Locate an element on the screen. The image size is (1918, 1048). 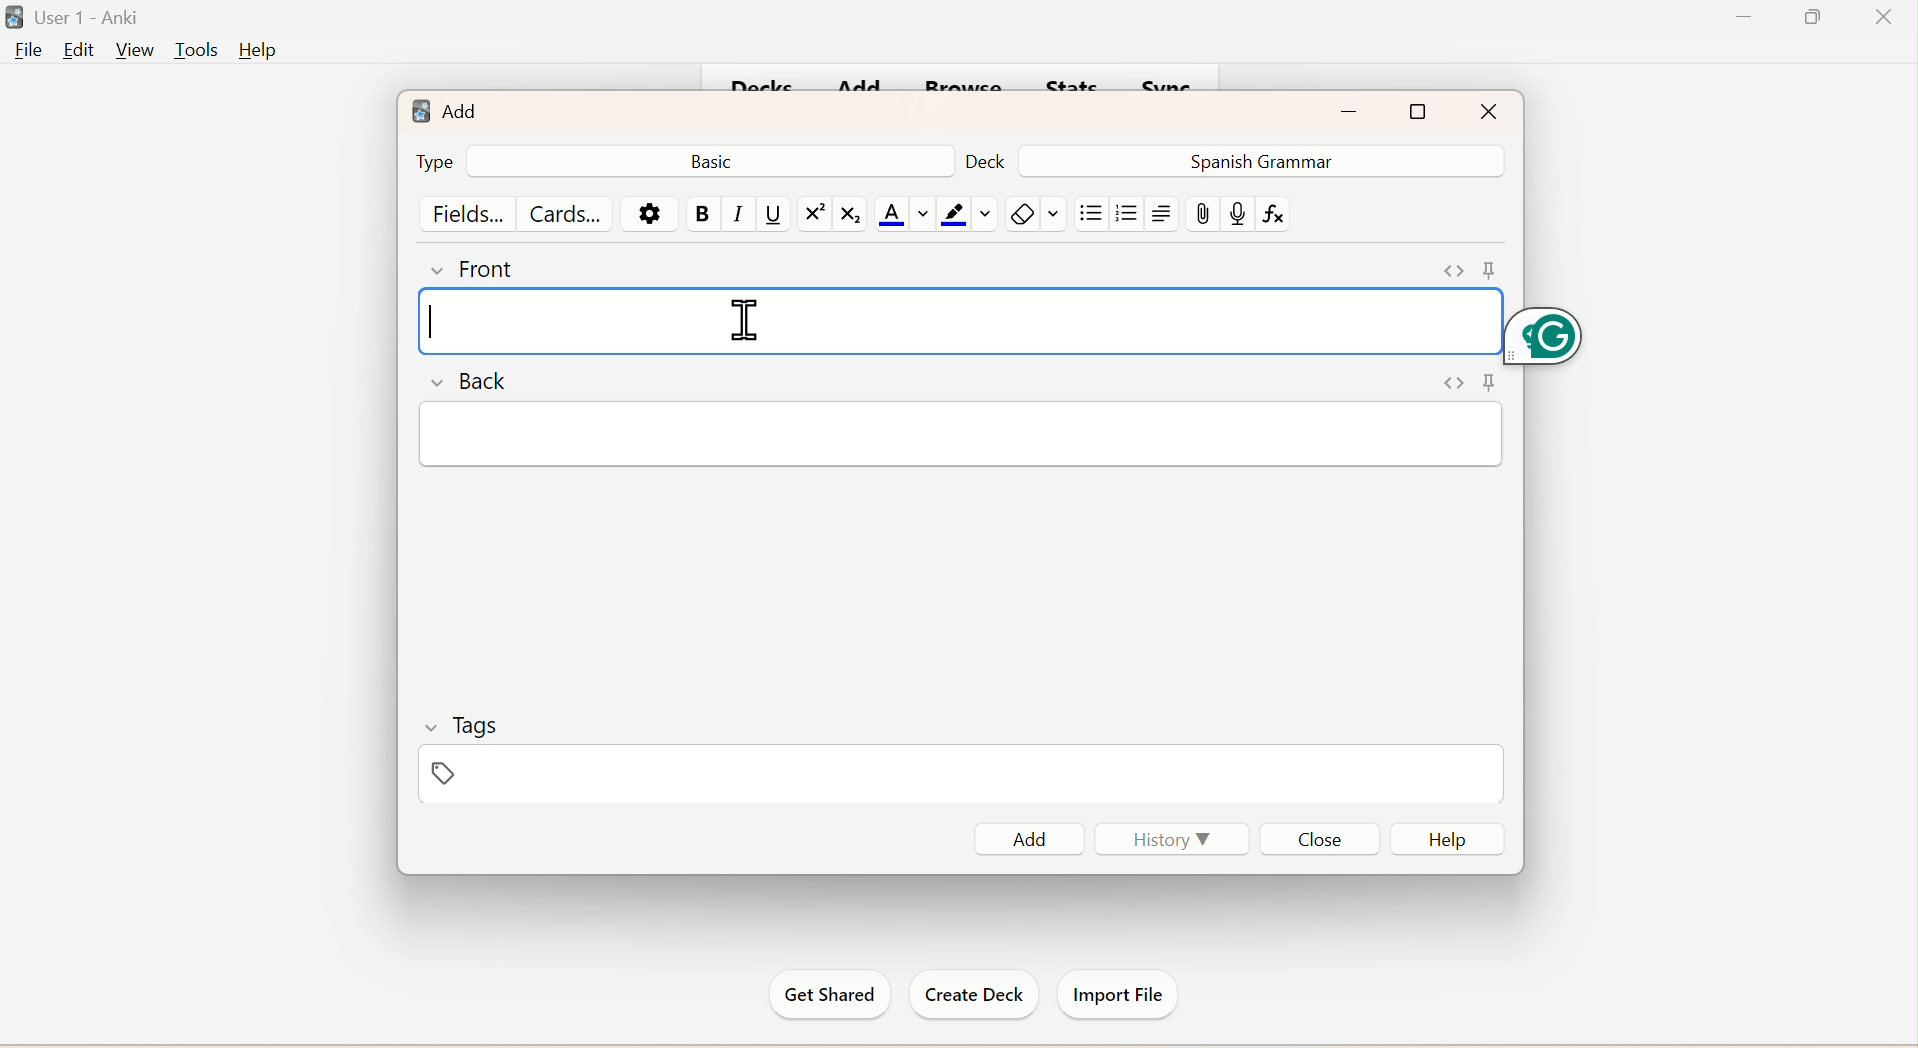
Underline is located at coordinates (774, 215).